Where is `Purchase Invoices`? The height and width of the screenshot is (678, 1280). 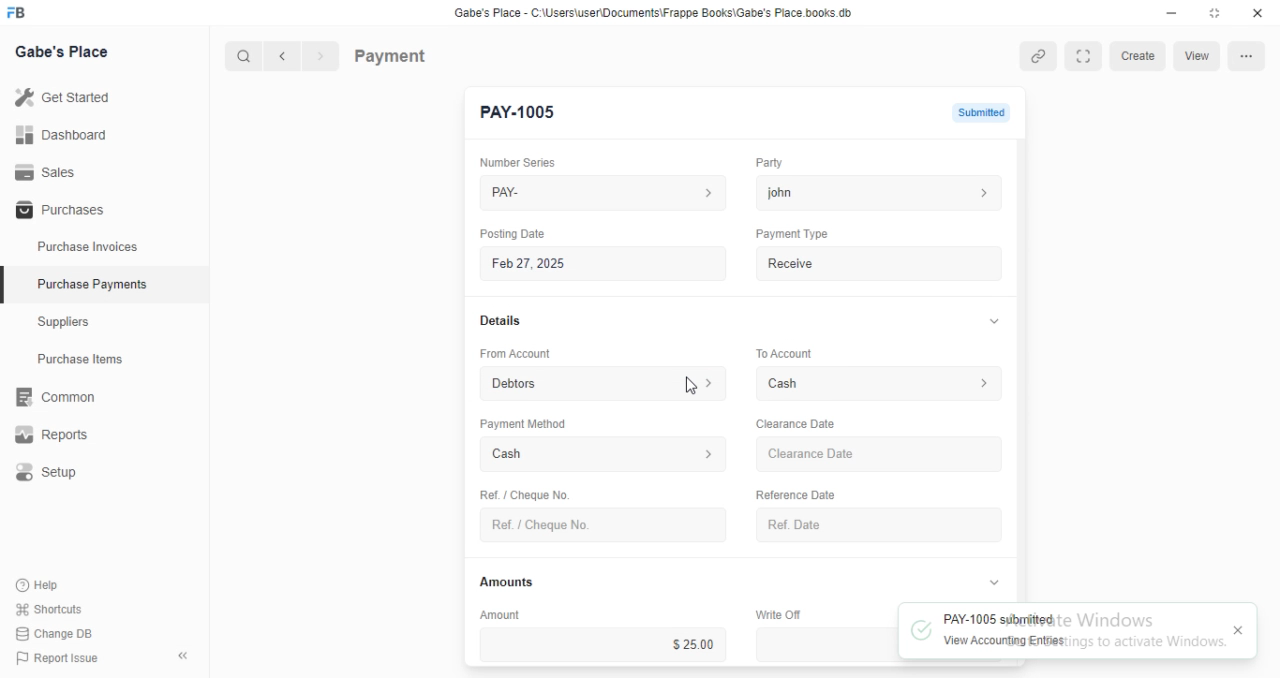 Purchase Invoices is located at coordinates (85, 247).